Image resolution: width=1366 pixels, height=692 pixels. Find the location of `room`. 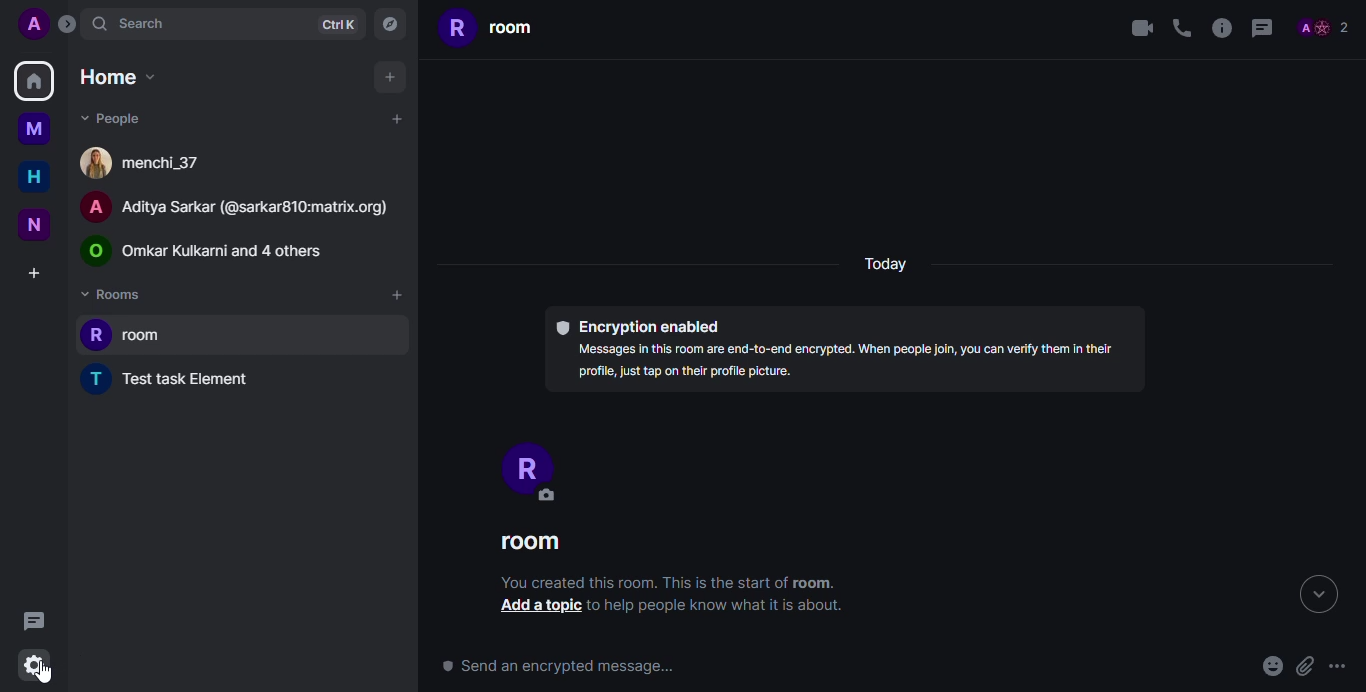

room is located at coordinates (536, 544).